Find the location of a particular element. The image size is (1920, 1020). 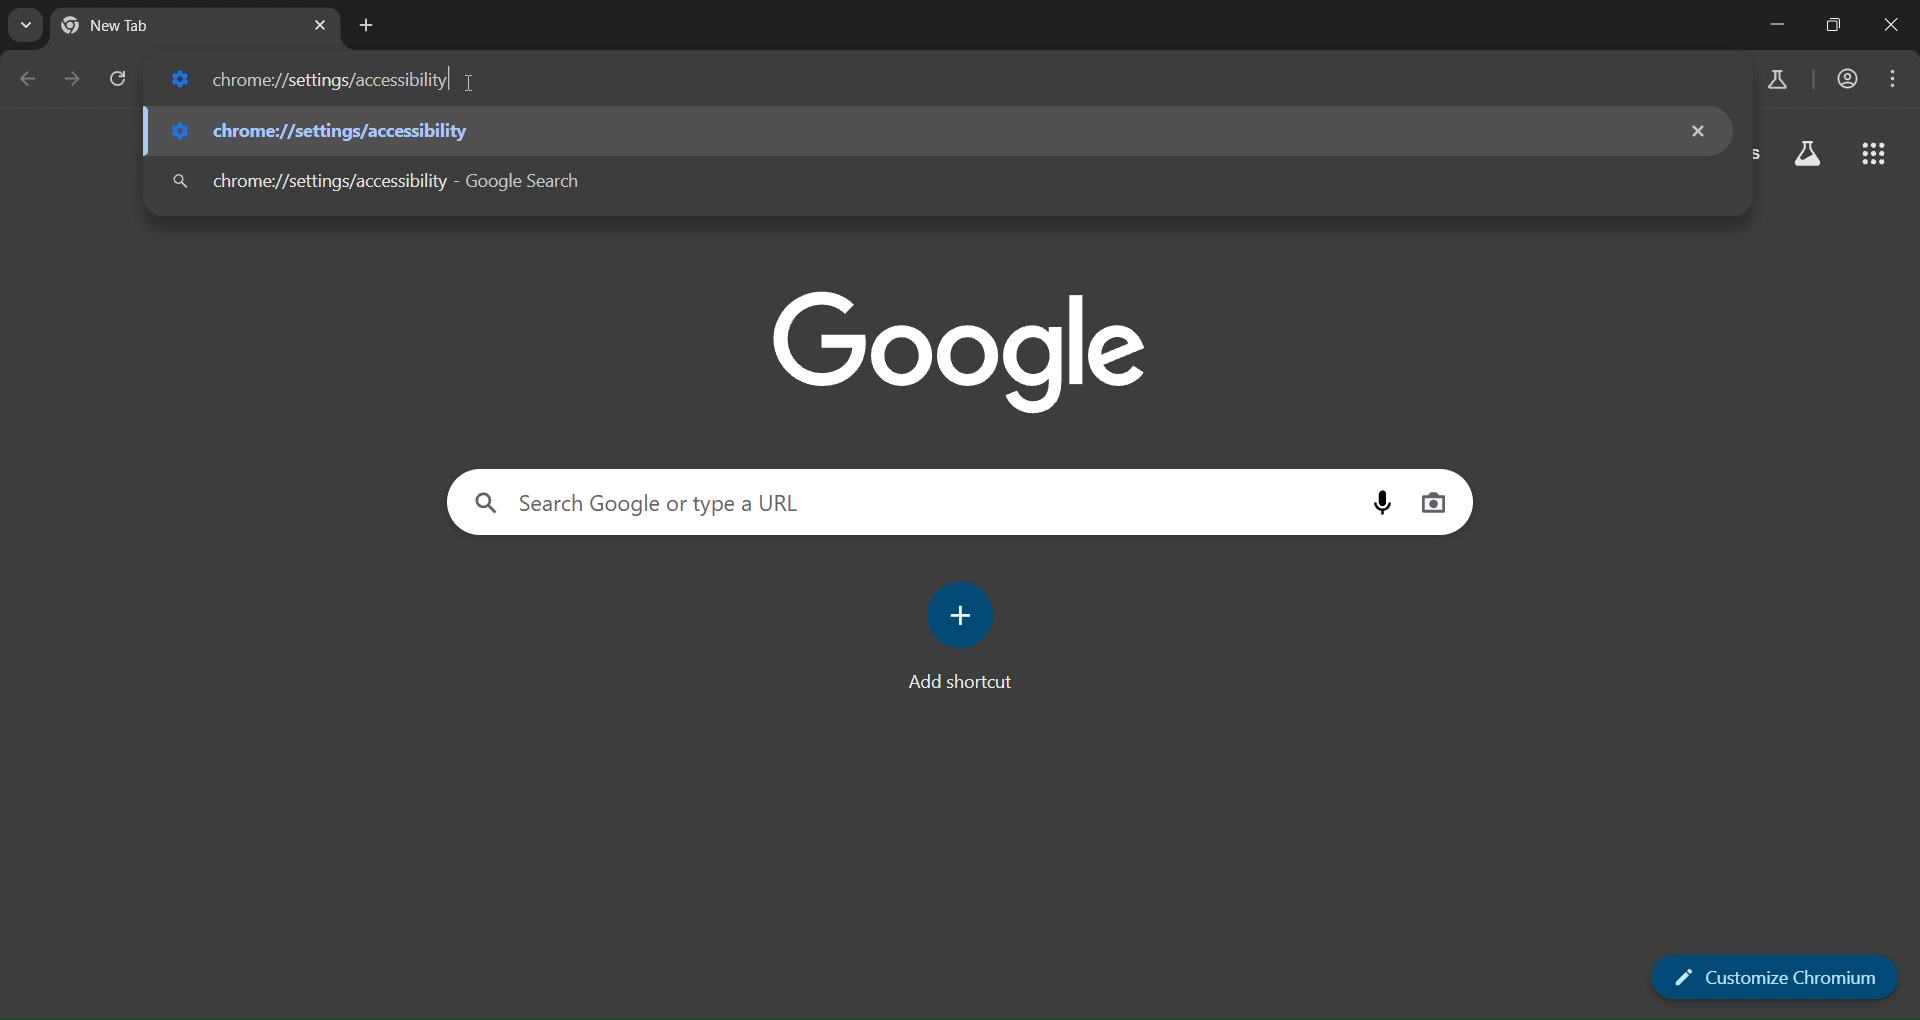

add shortcut is located at coordinates (961, 638).